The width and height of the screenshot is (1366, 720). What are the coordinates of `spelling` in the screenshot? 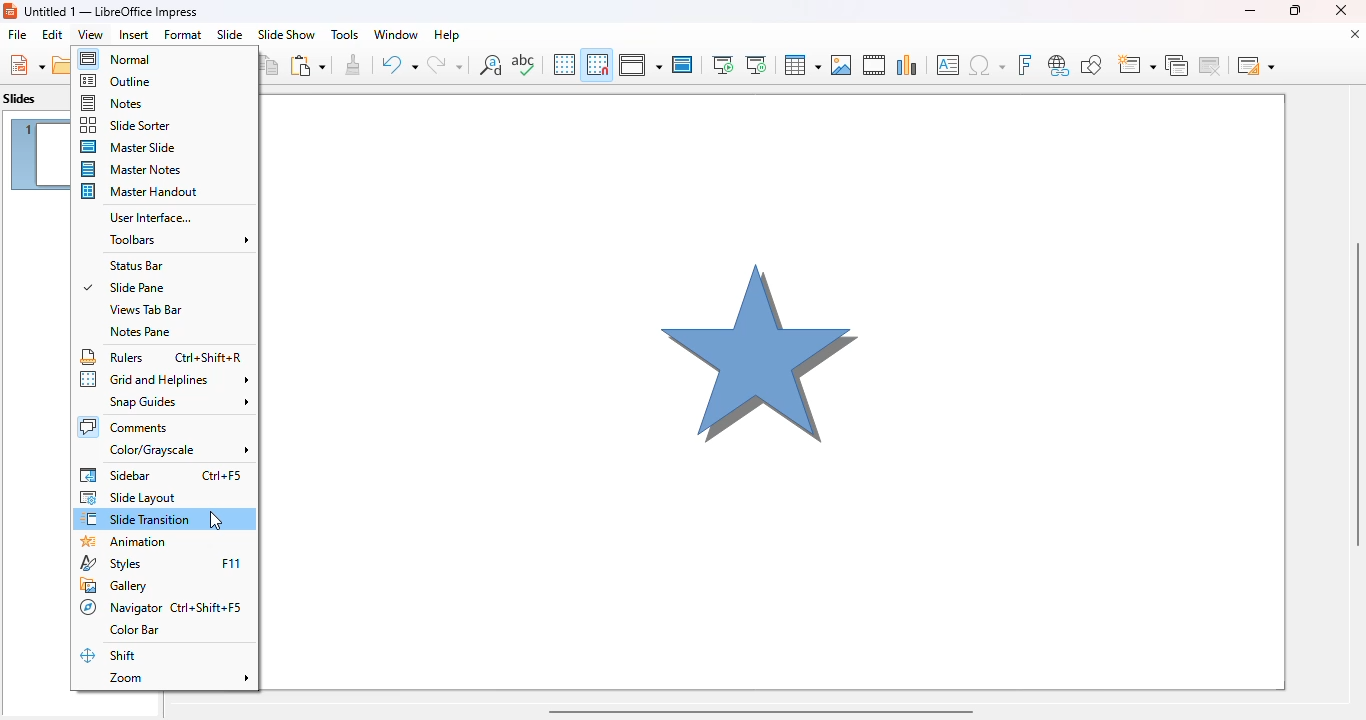 It's located at (523, 63).